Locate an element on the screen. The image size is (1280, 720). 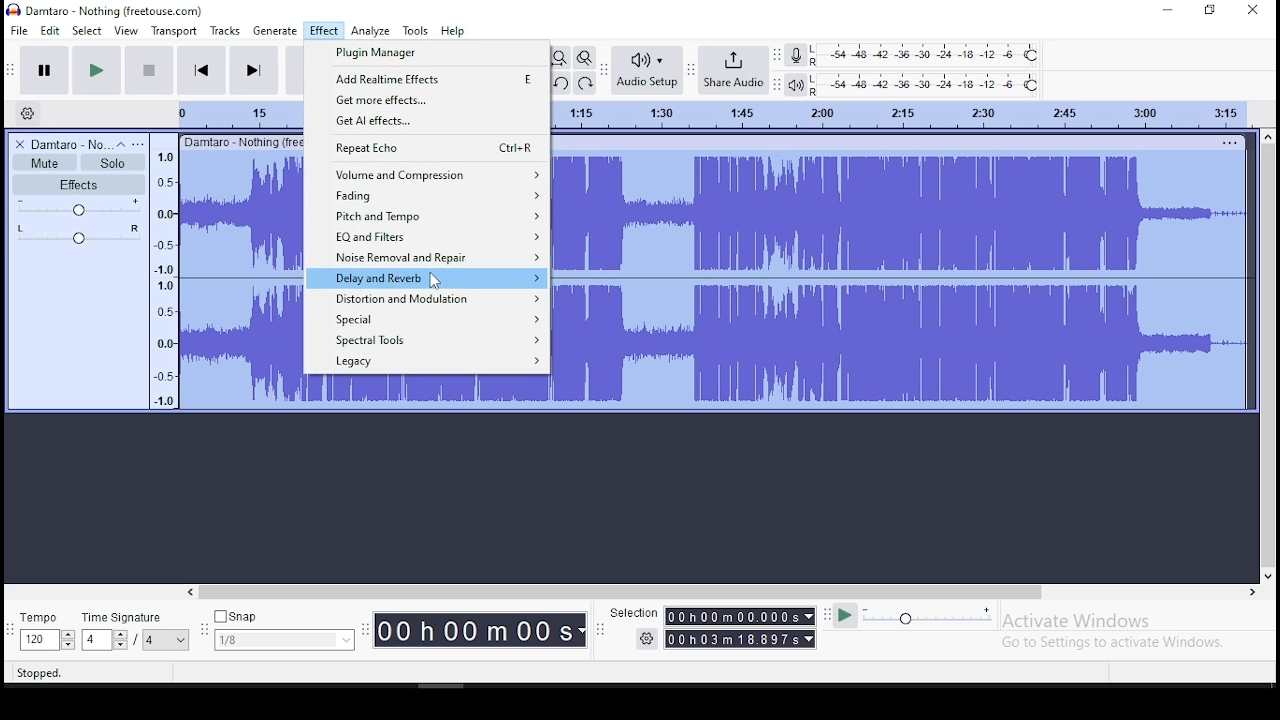
Drop down is located at coordinates (582, 631).